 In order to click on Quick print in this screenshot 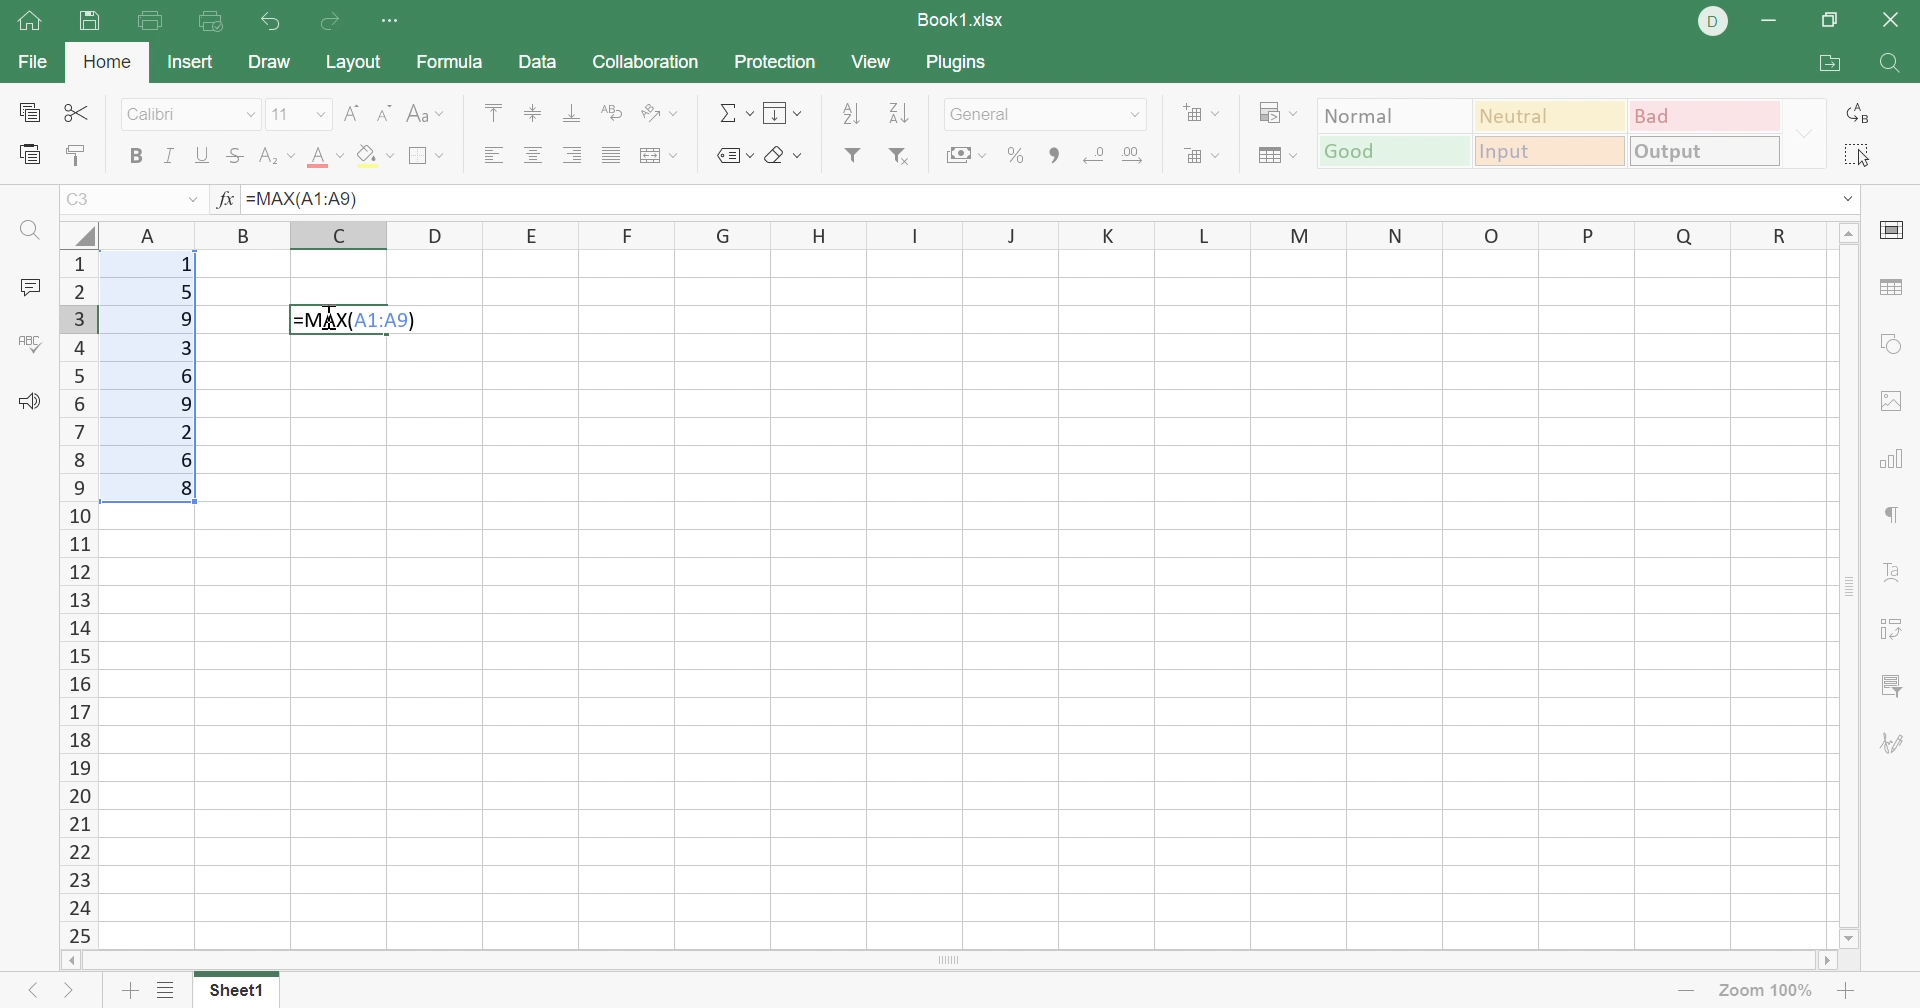, I will do `click(213, 19)`.